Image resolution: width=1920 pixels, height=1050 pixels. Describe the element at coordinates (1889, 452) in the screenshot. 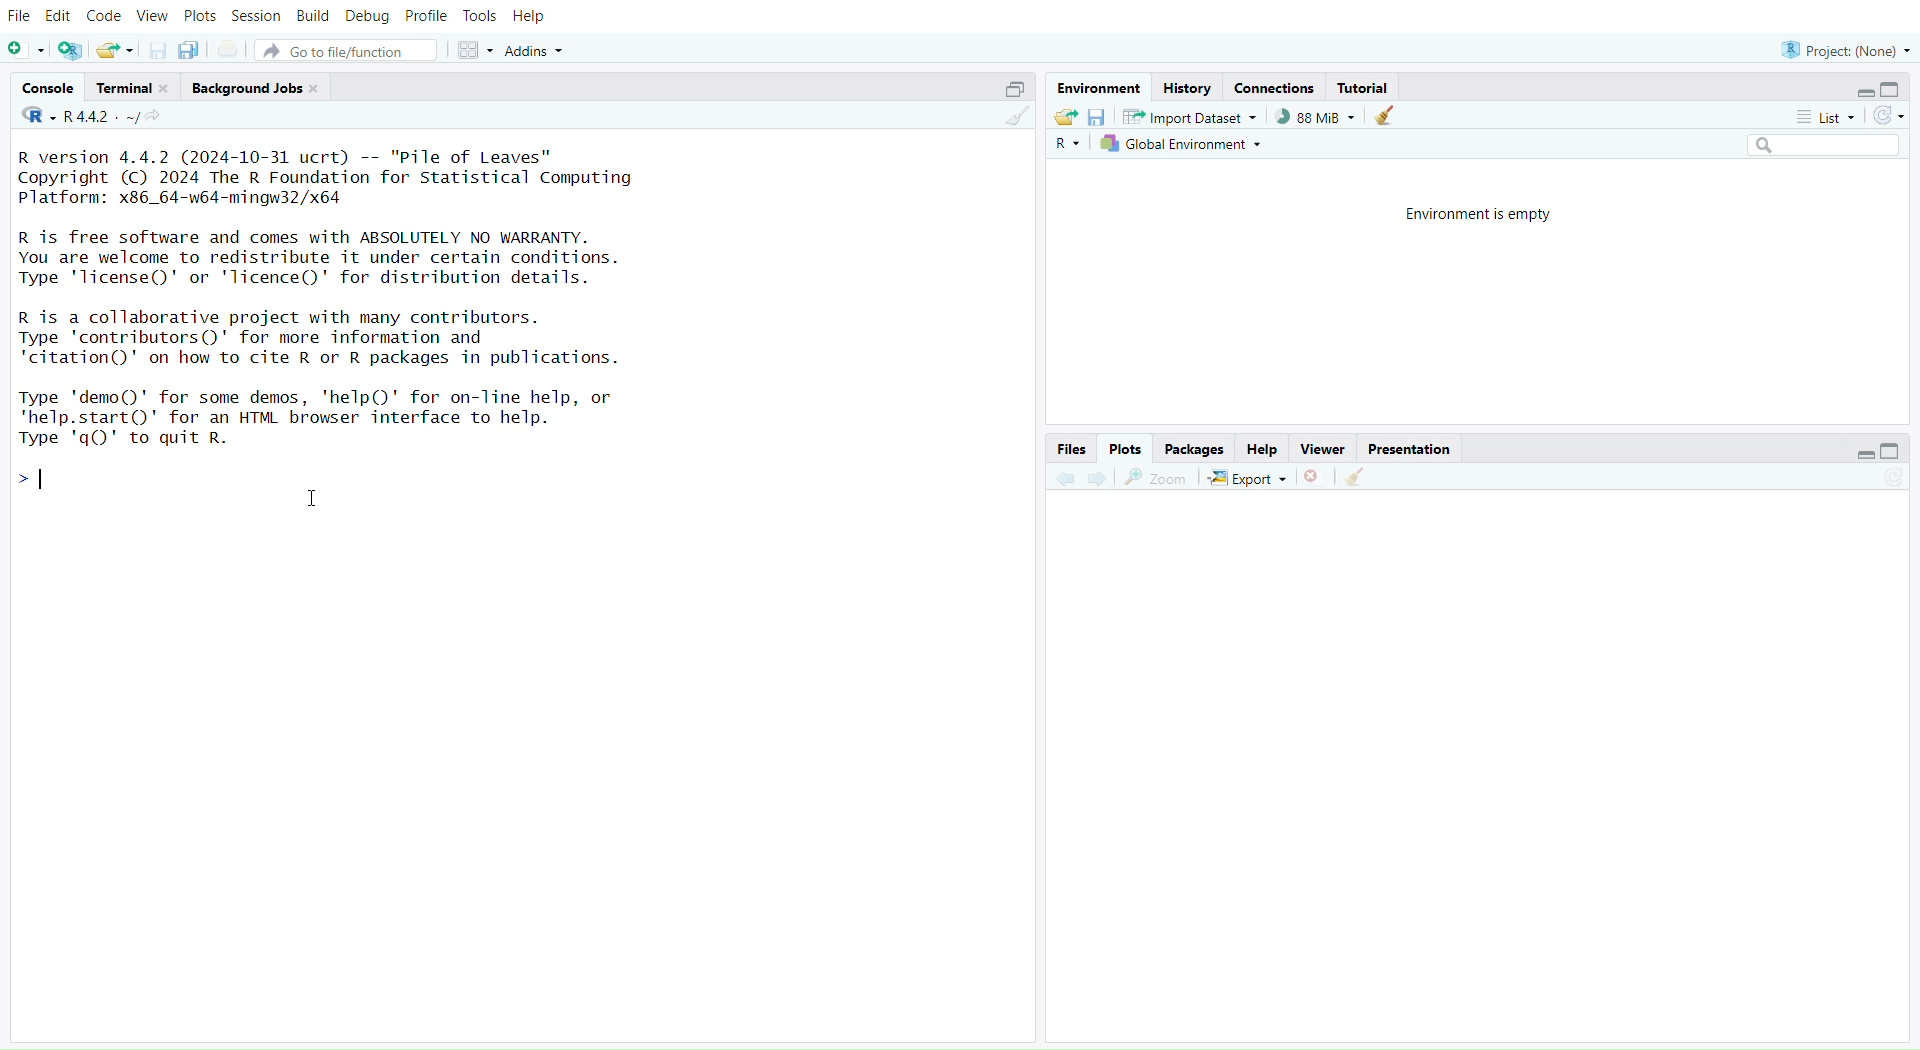

I see `collapse` at that location.